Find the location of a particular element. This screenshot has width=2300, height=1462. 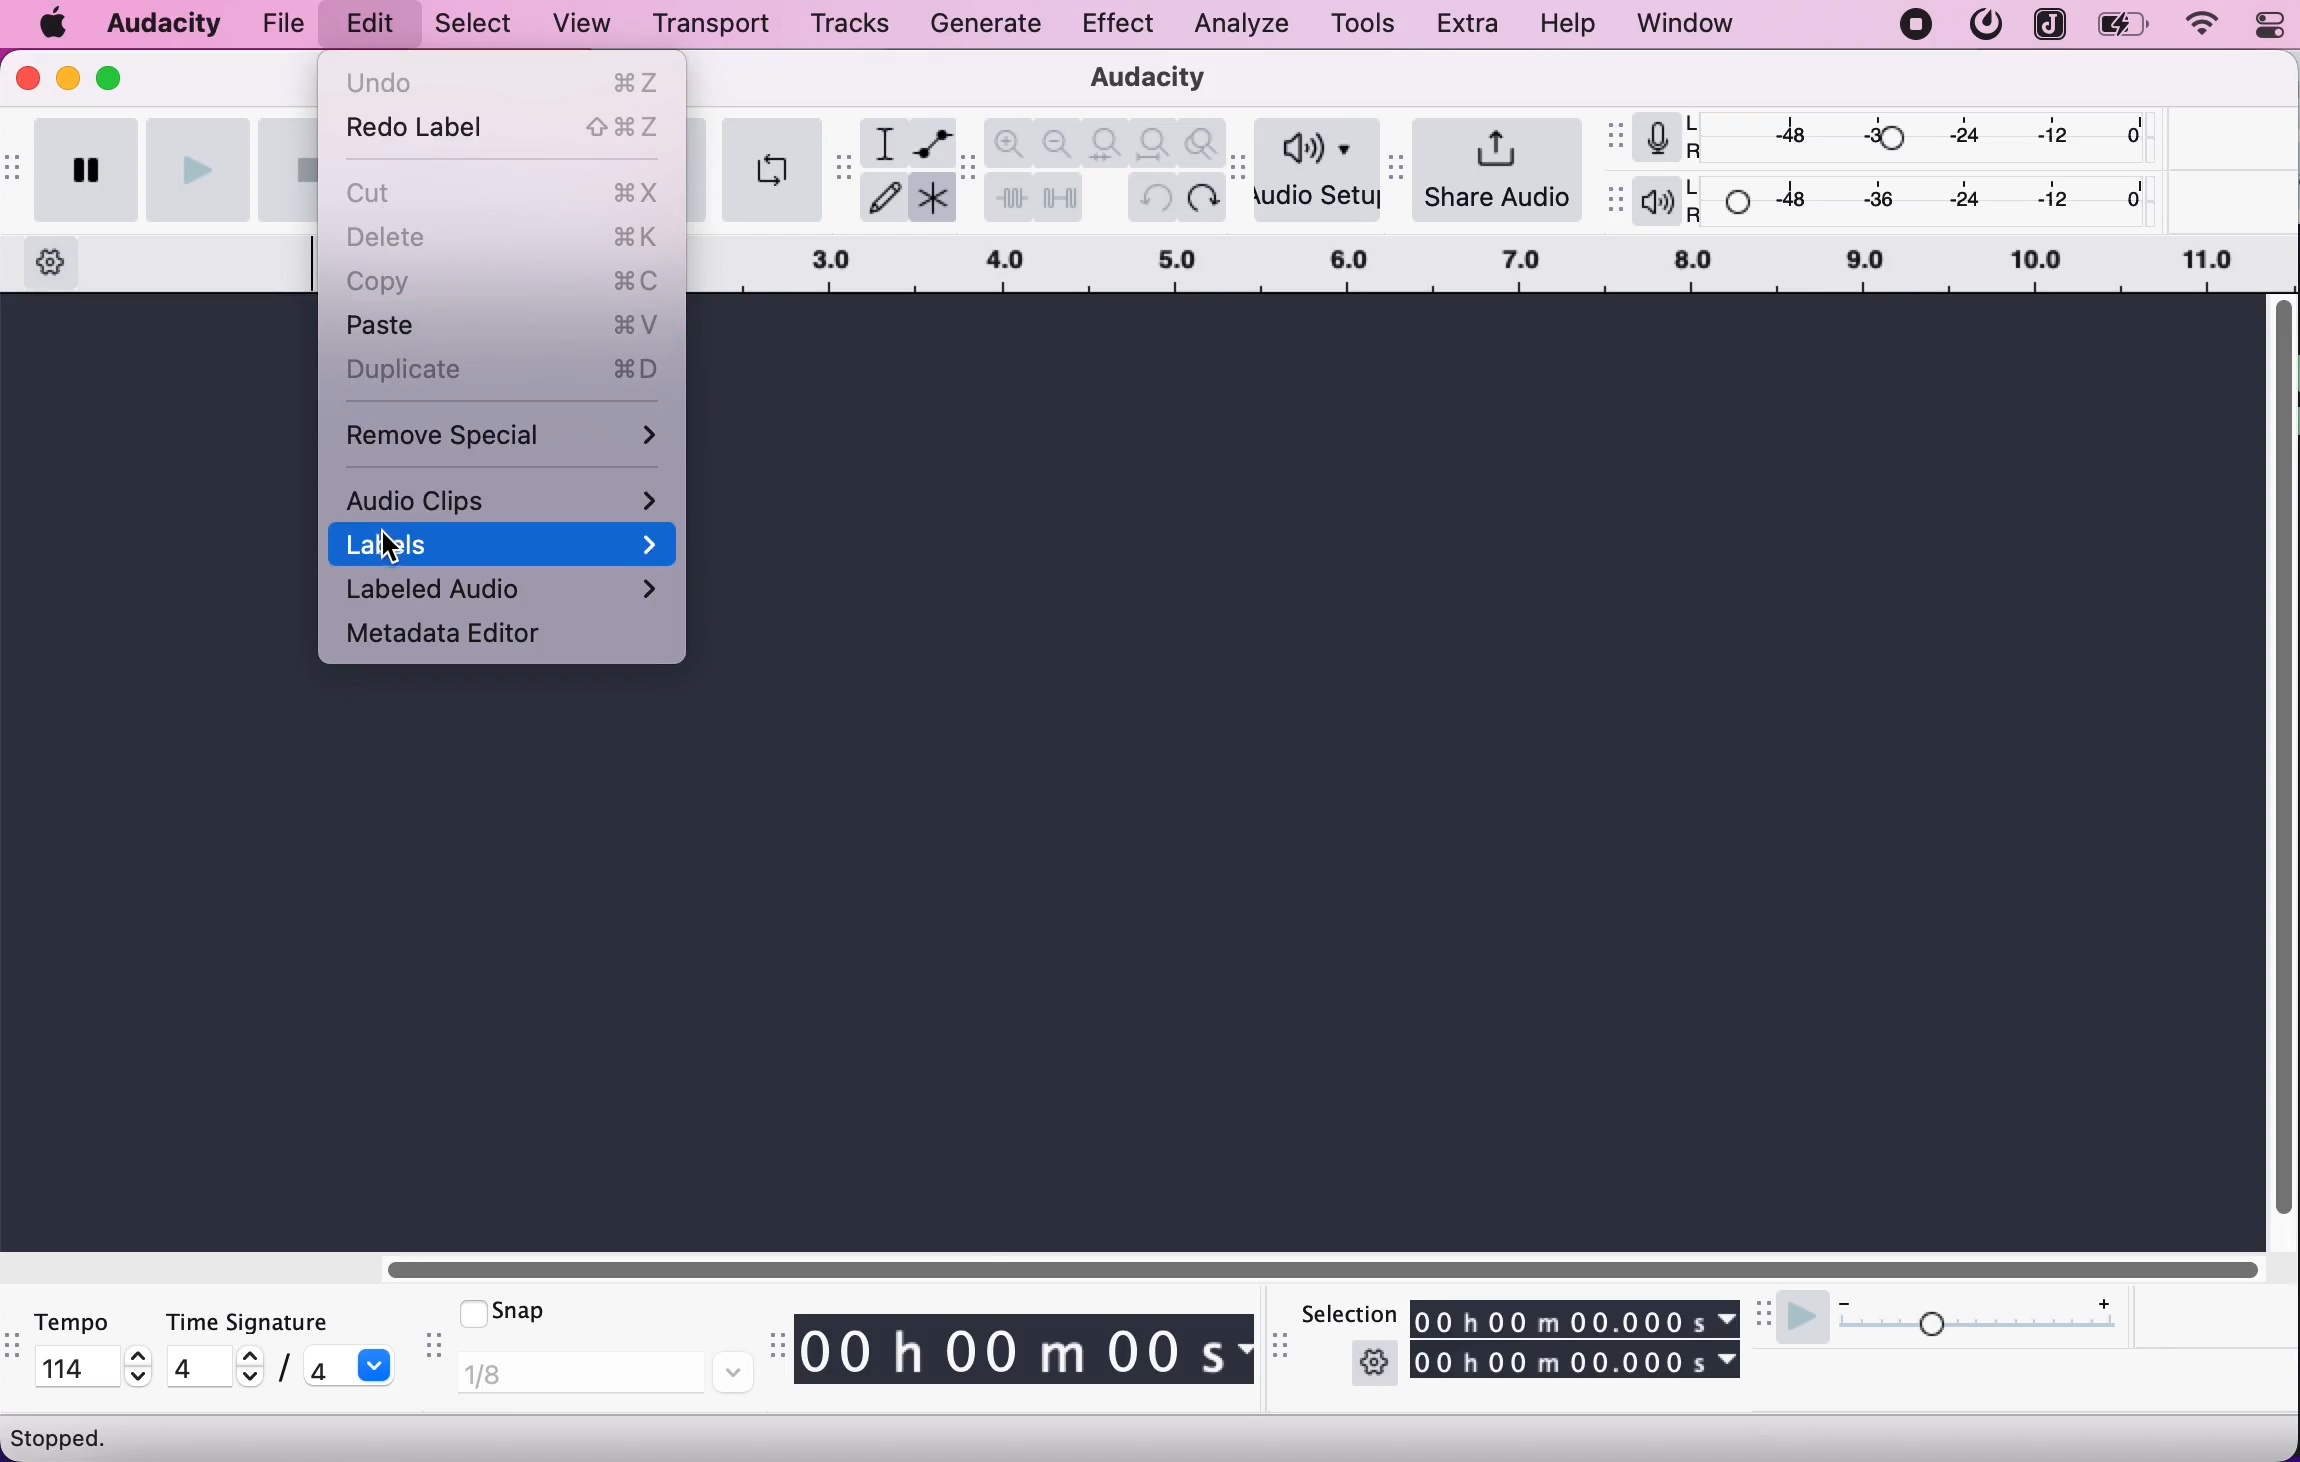

joplin is located at coordinates (2048, 24).